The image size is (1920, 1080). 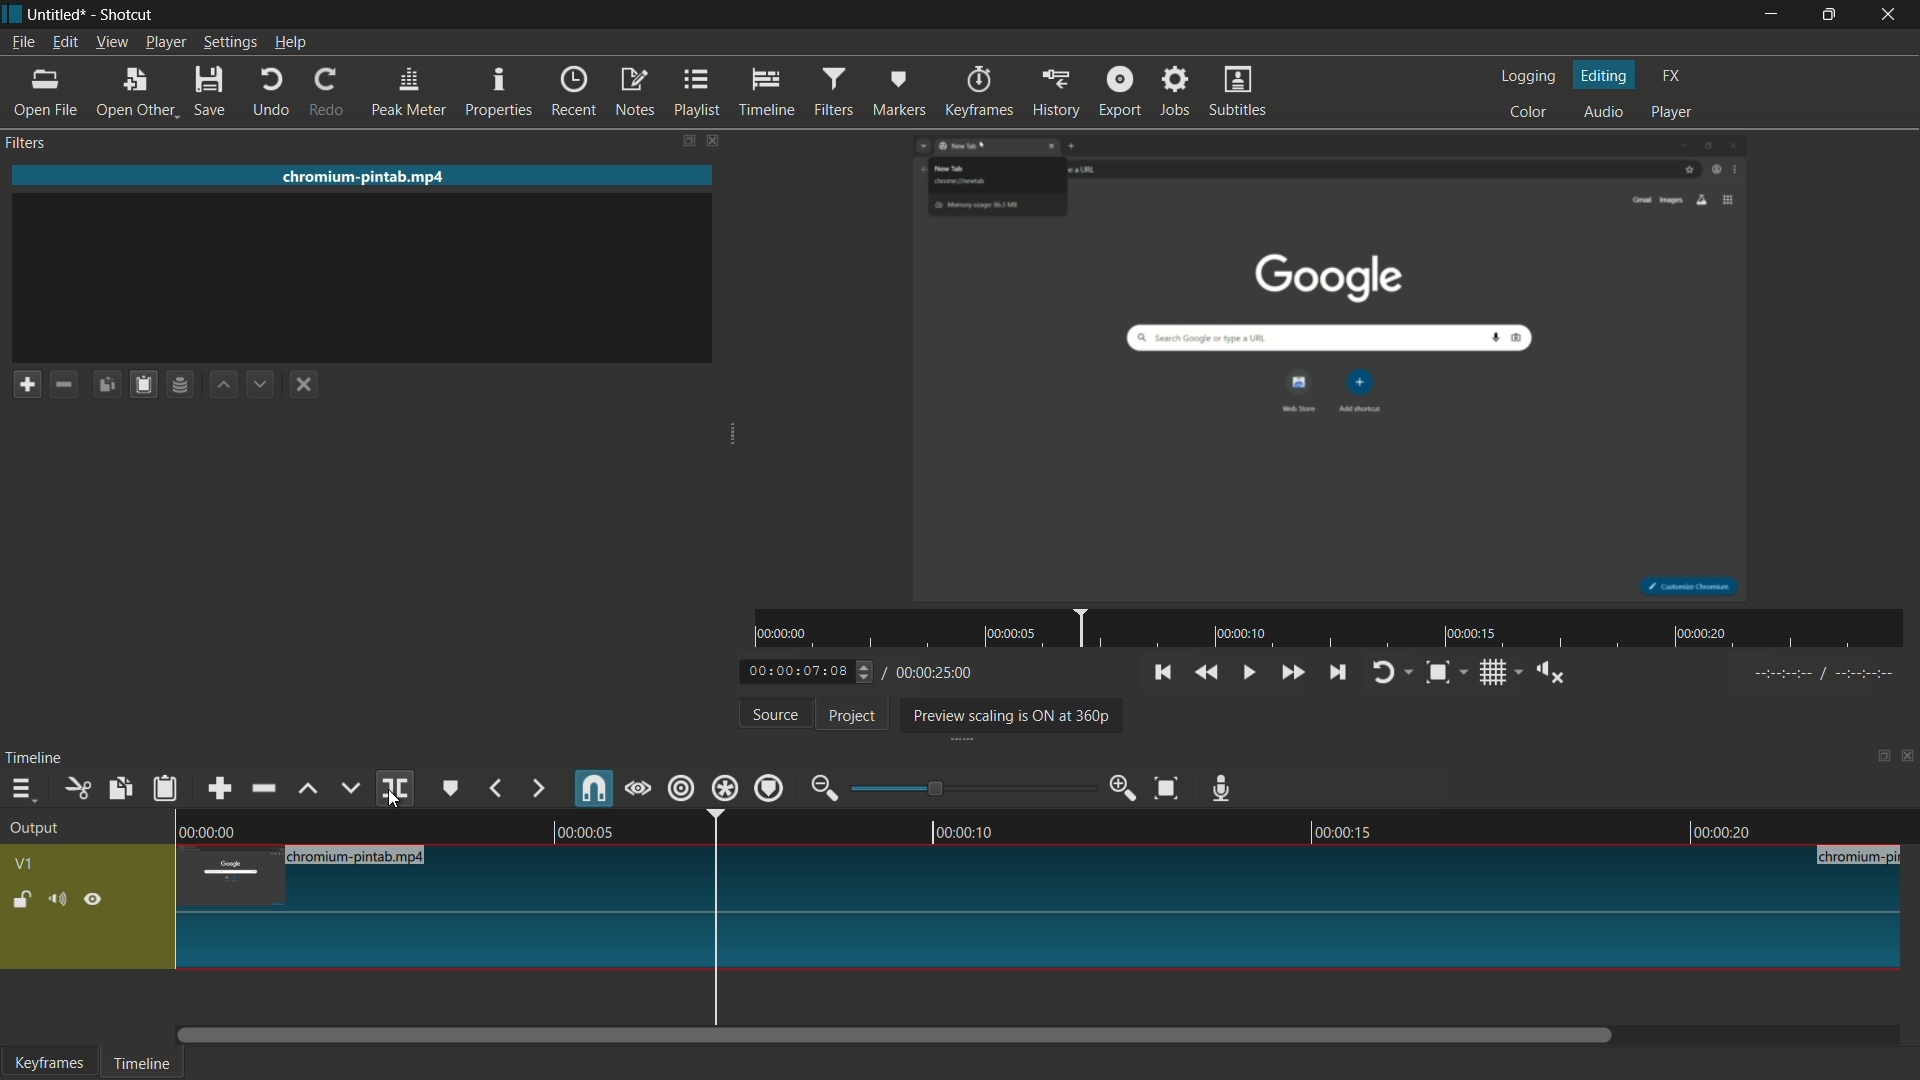 What do you see at coordinates (55, 902) in the screenshot?
I see `mute` at bounding box center [55, 902].